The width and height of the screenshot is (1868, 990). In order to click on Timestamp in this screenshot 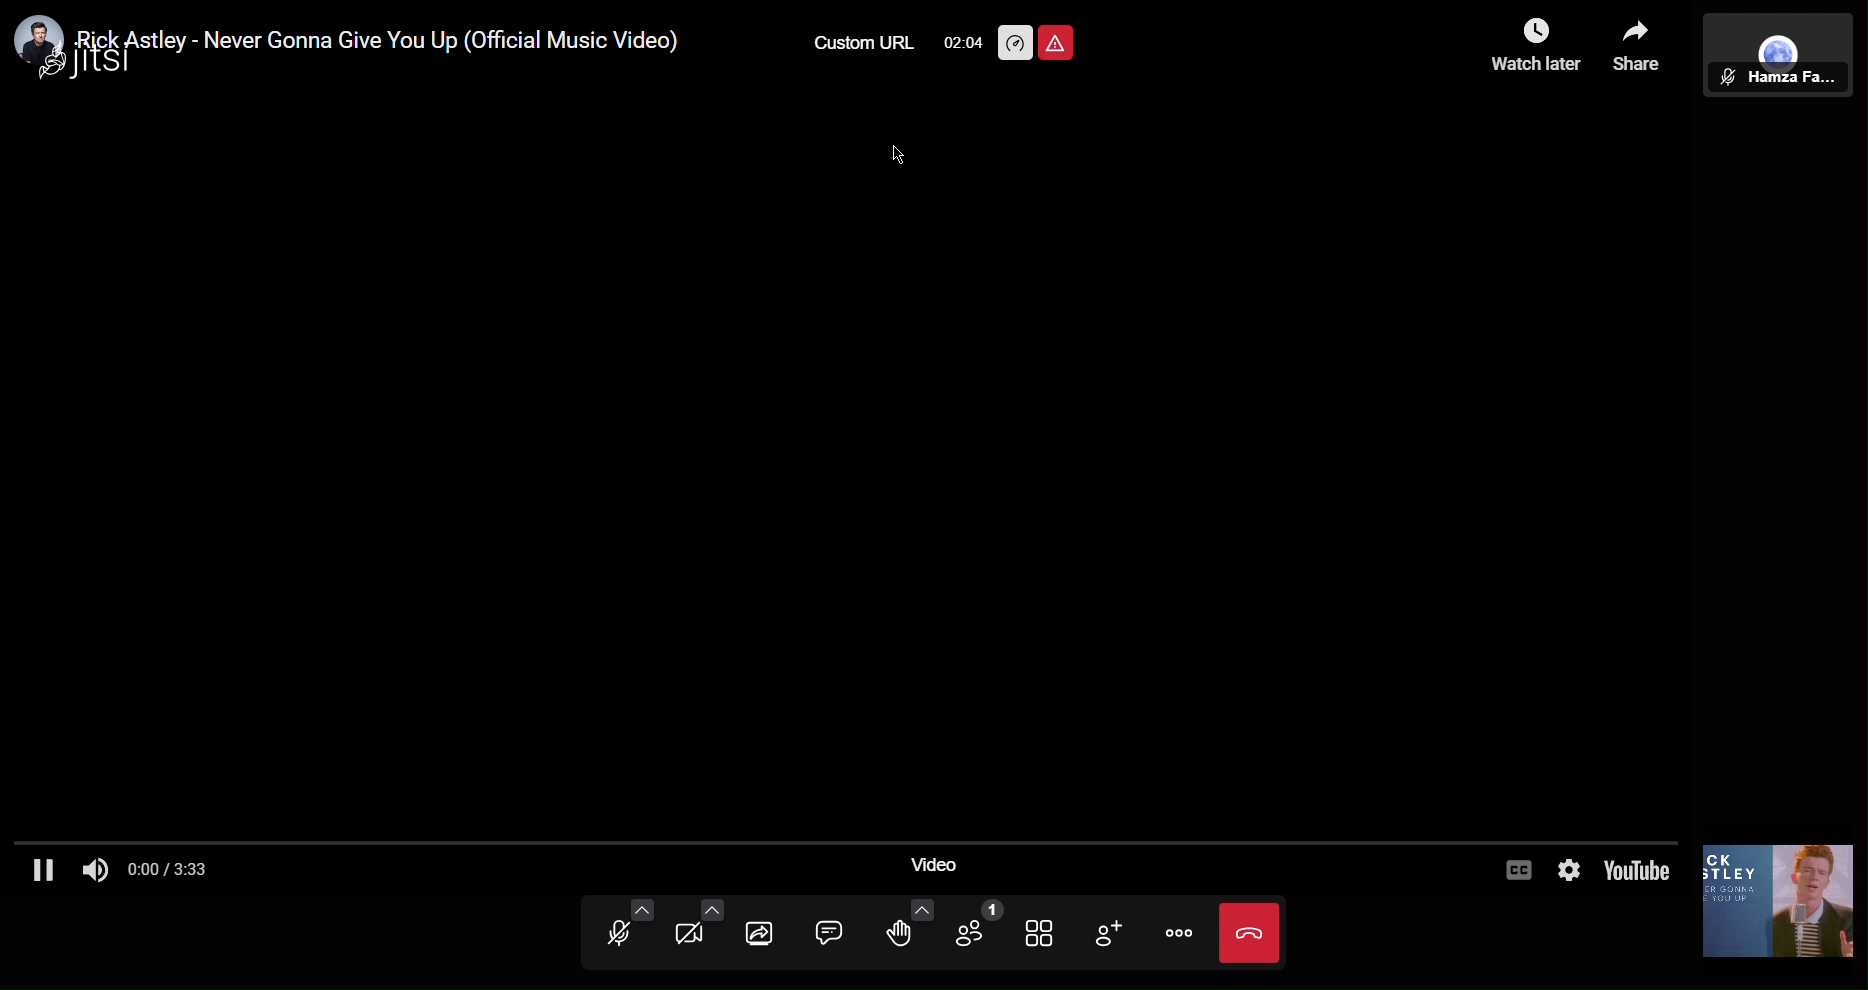, I will do `click(177, 870)`.